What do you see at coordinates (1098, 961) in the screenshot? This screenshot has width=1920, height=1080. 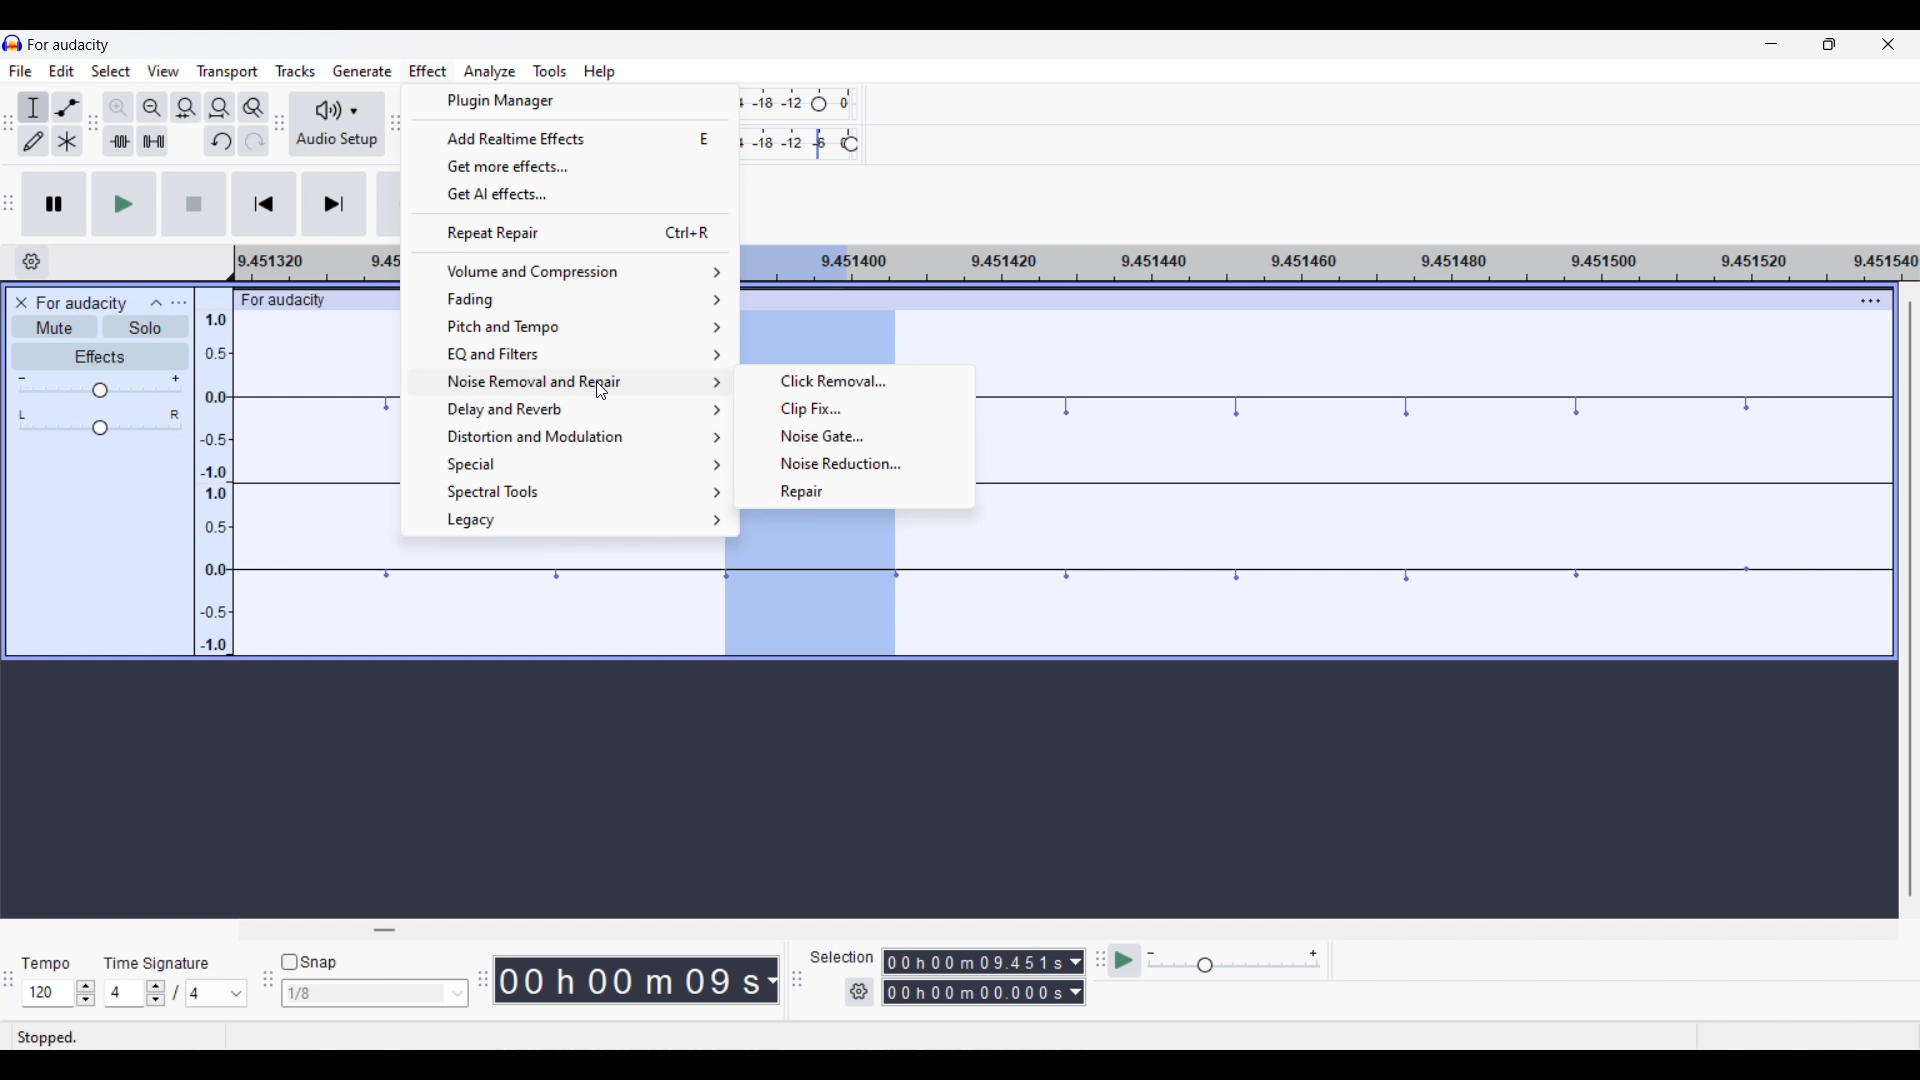 I see `Play at speed toolbar` at bounding box center [1098, 961].